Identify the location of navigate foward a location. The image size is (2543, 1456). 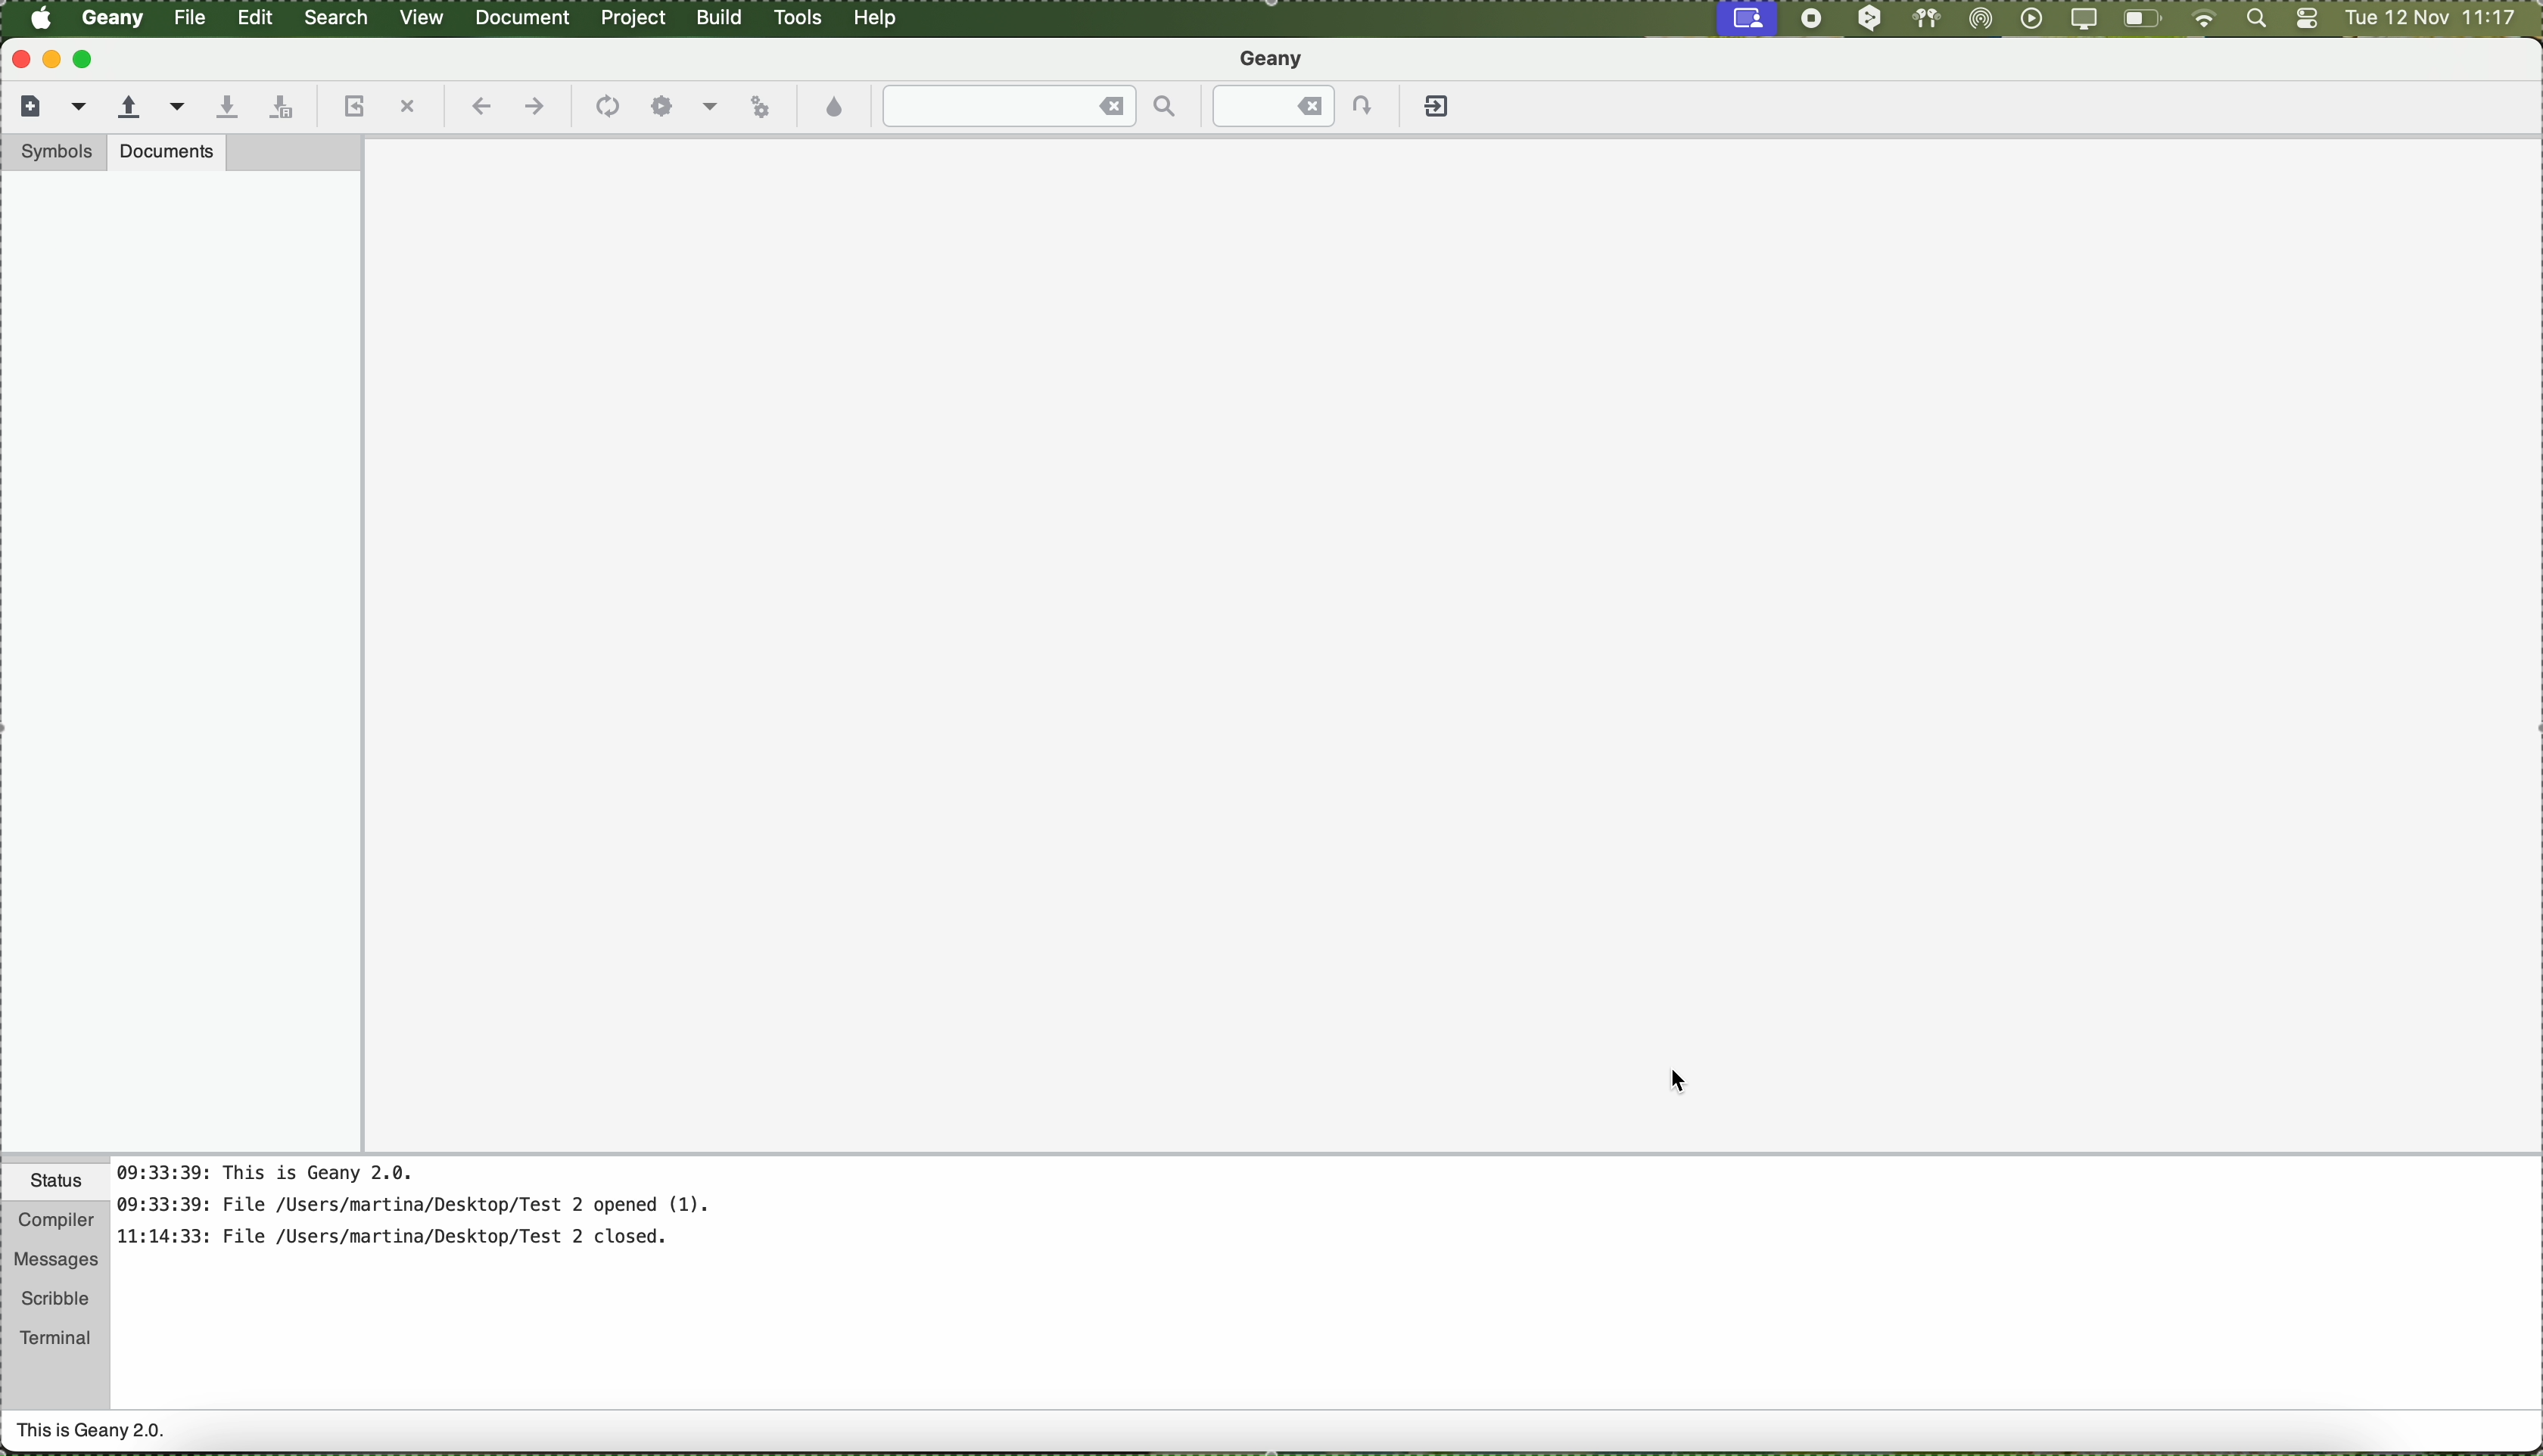
(533, 107).